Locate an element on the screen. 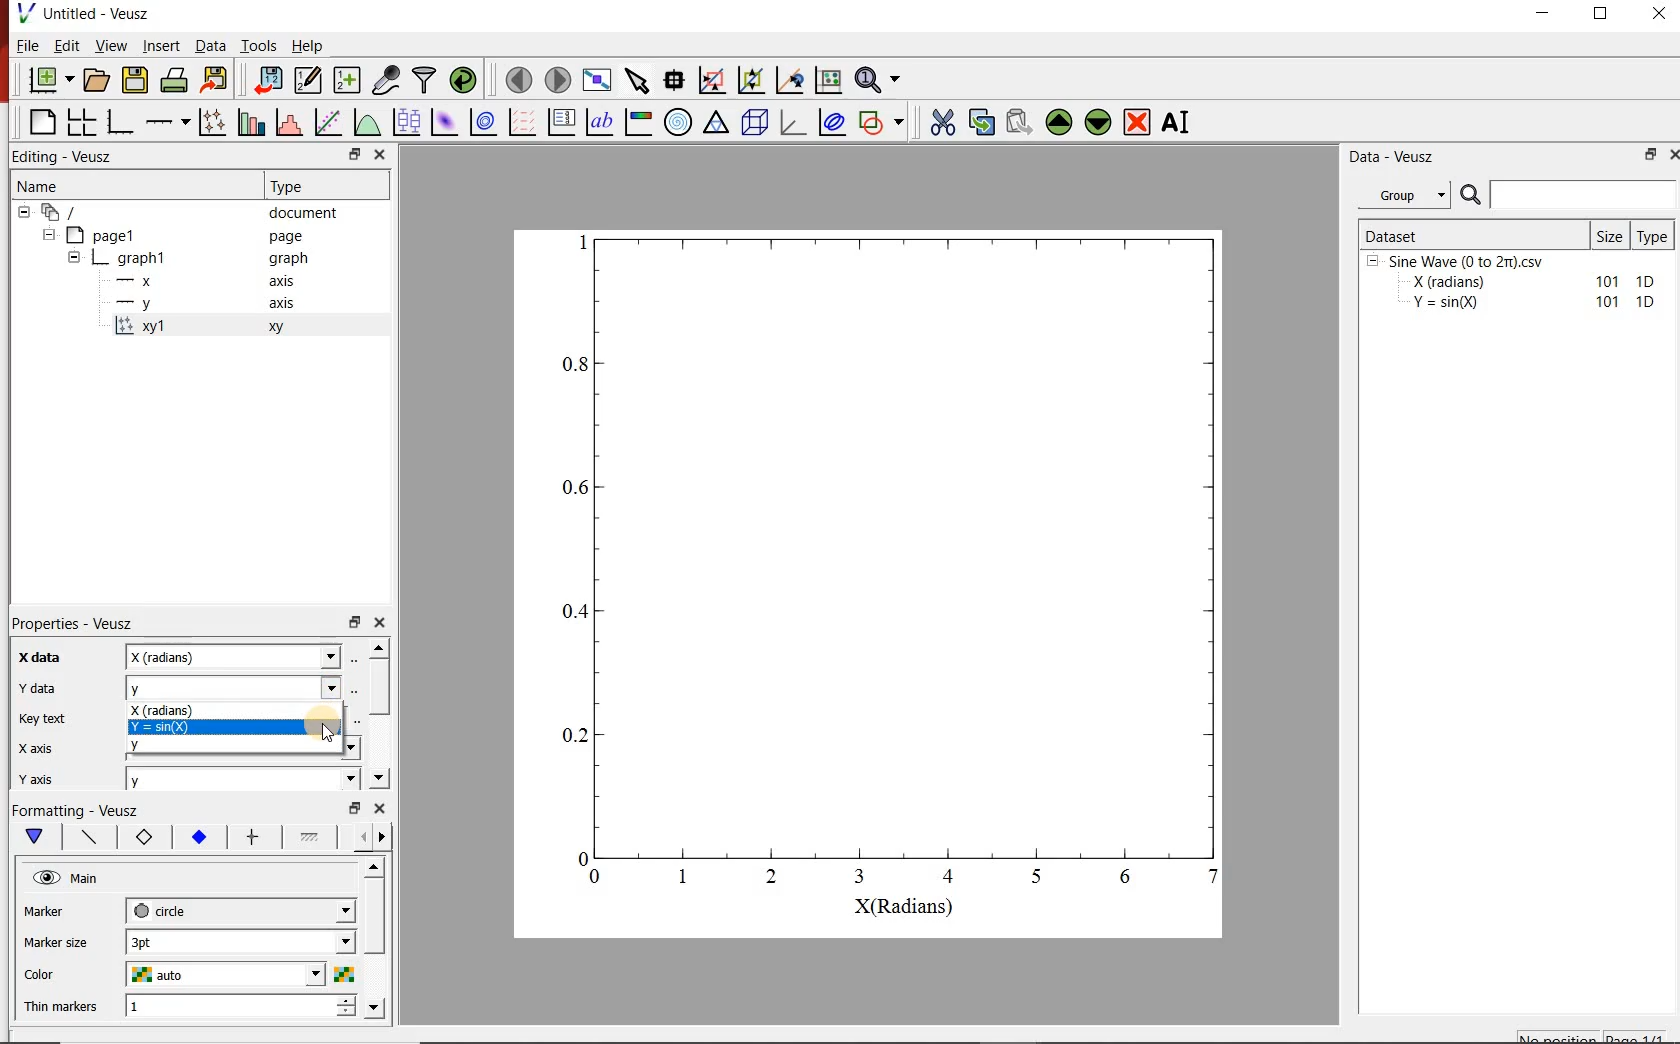 The width and height of the screenshot is (1680, 1044). Properties - Veusz is located at coordinates (75, 623).